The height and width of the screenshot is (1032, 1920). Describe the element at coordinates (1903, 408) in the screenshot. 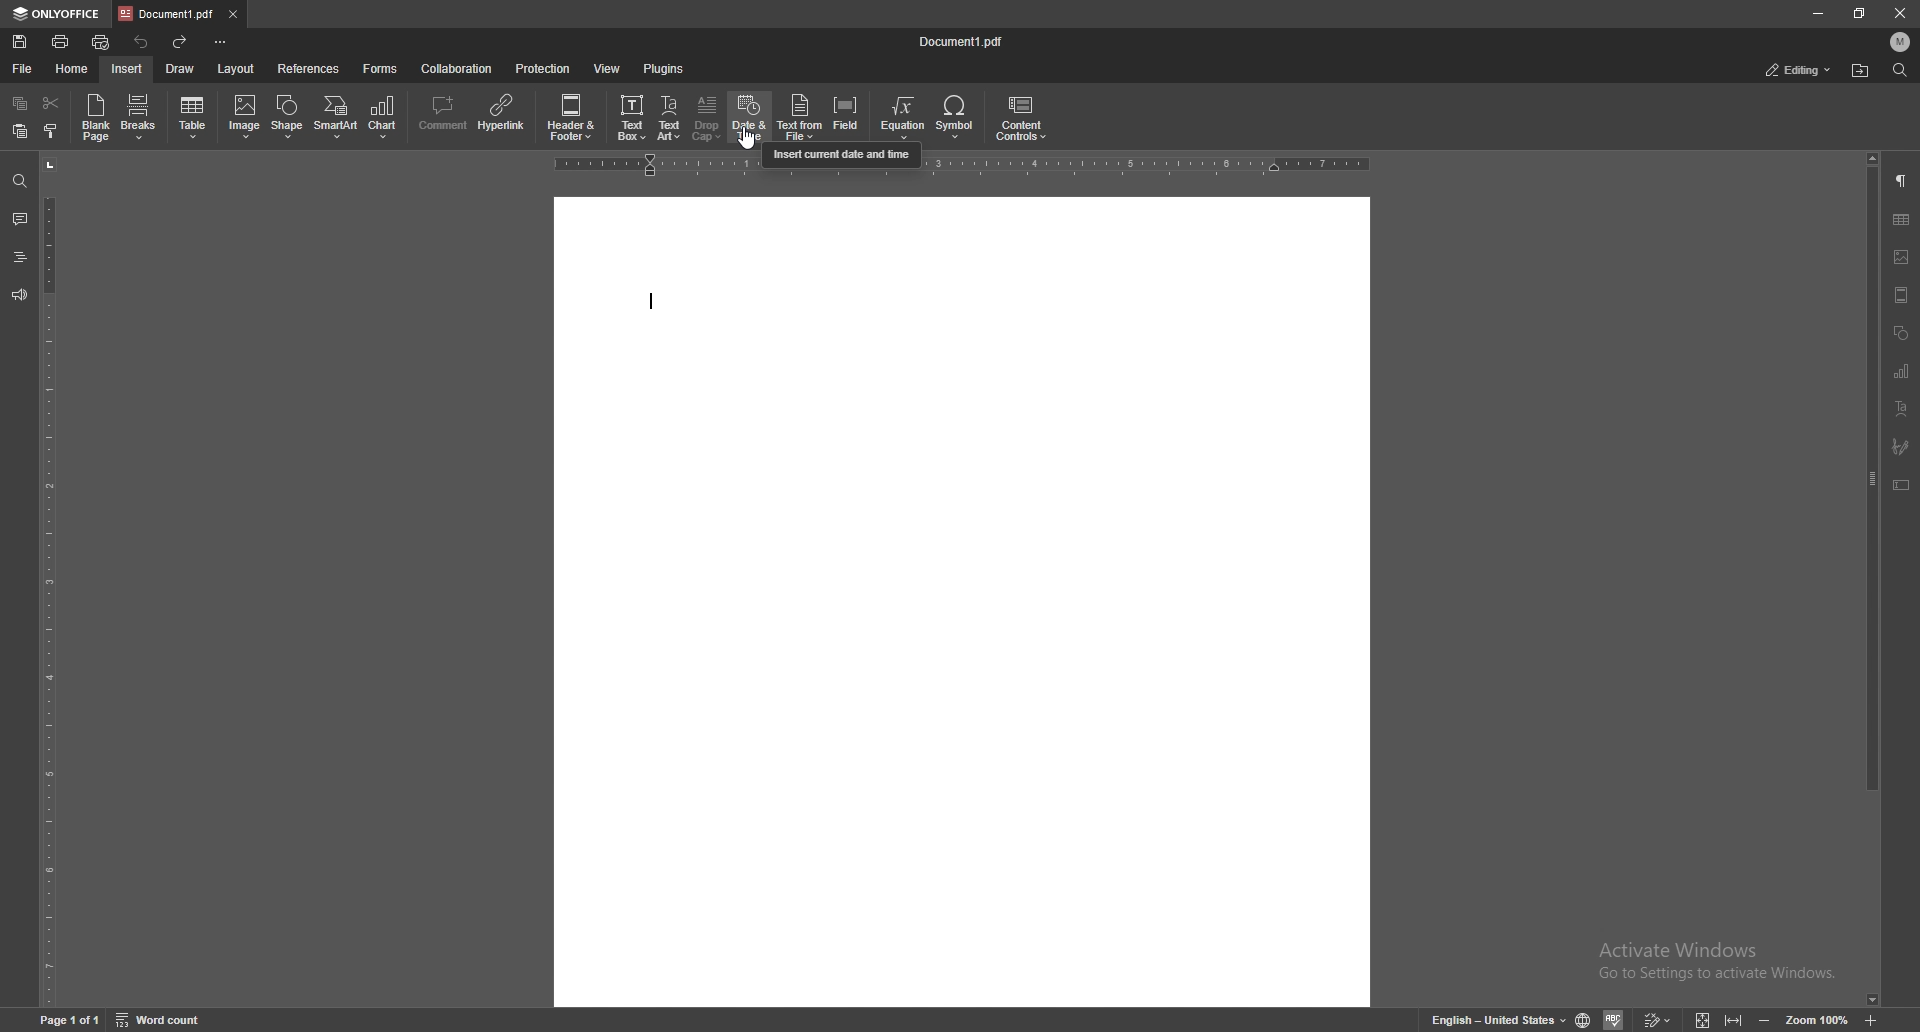

I see `text align` at that location.